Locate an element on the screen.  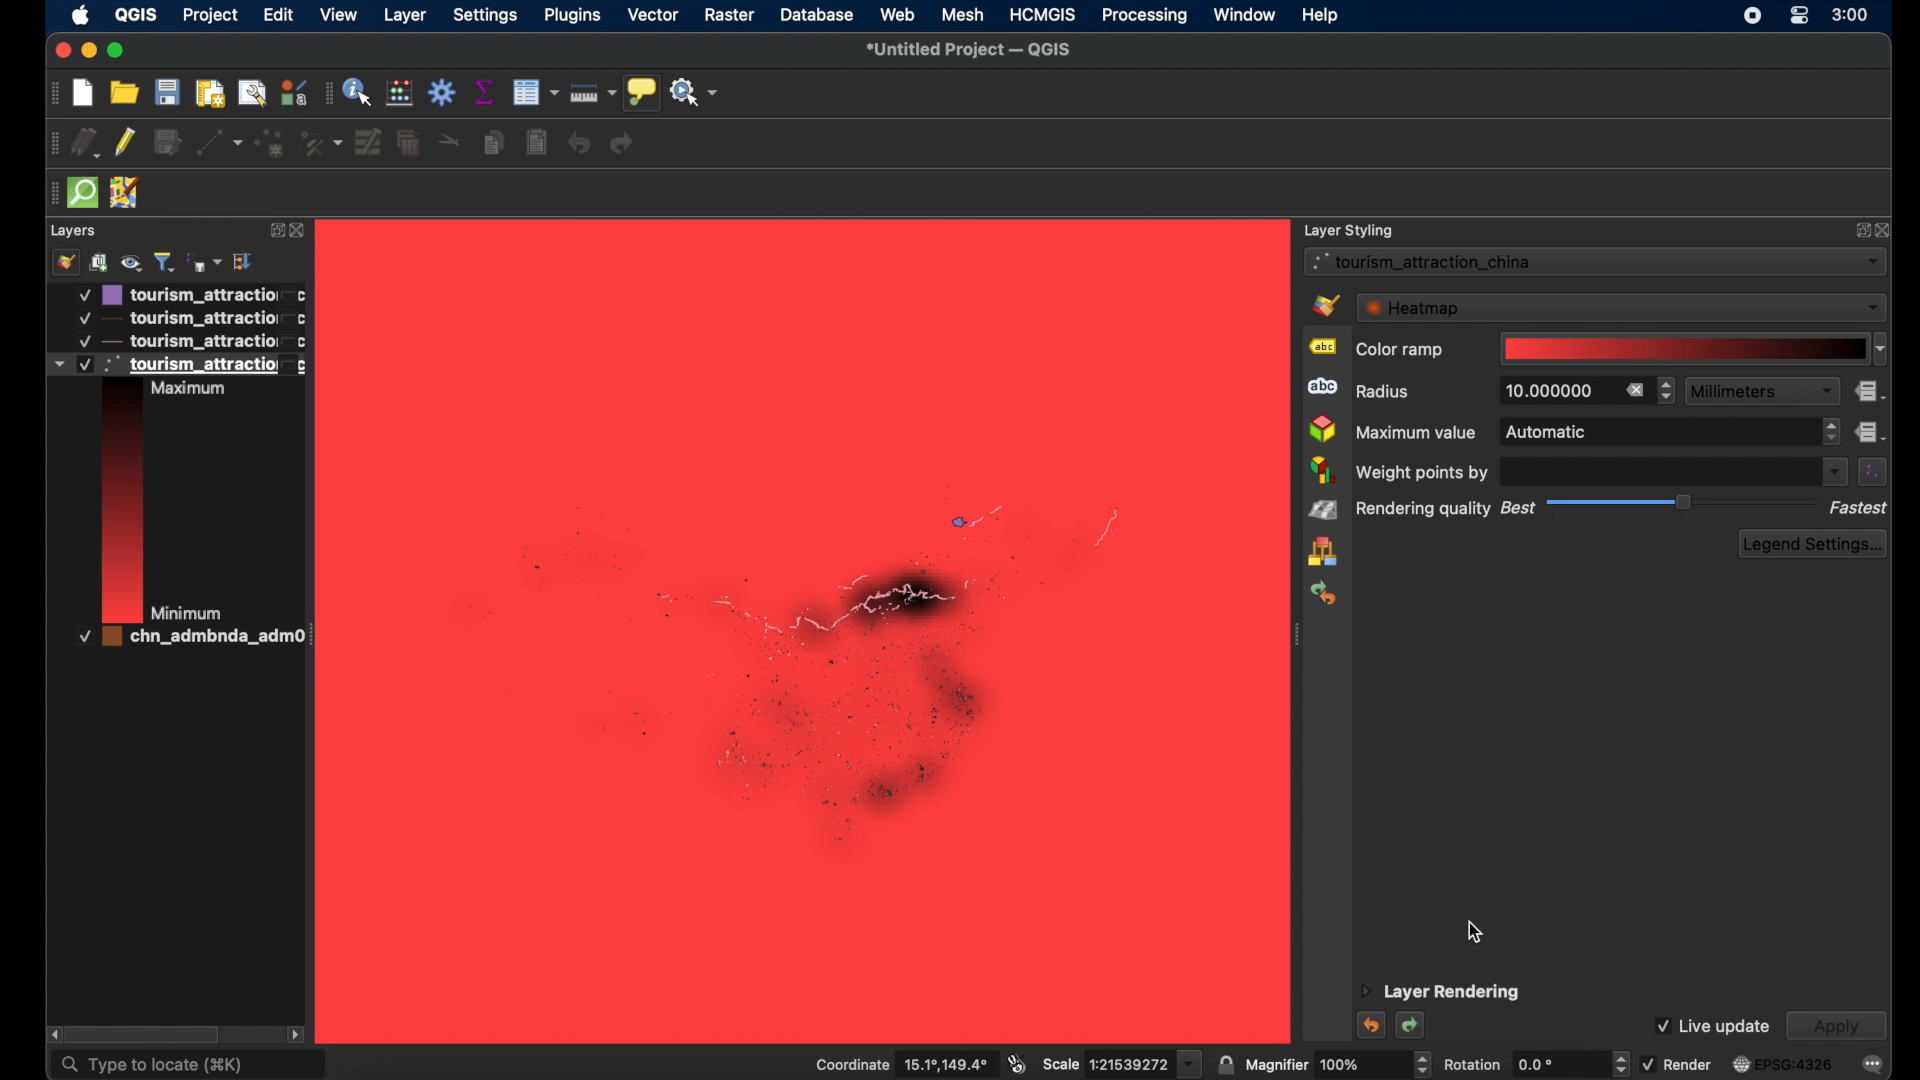
drag handle is located at coordinates (51, 144).